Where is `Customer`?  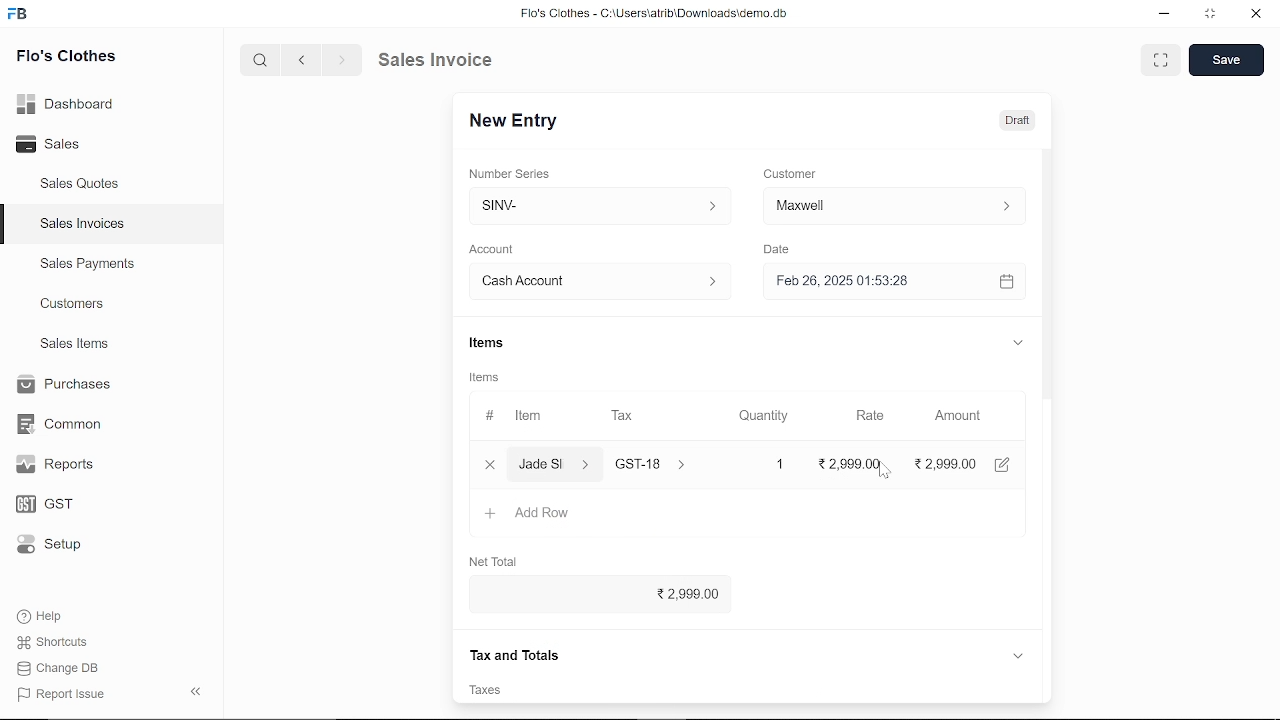
Customer is located at coordinates (792, 173).